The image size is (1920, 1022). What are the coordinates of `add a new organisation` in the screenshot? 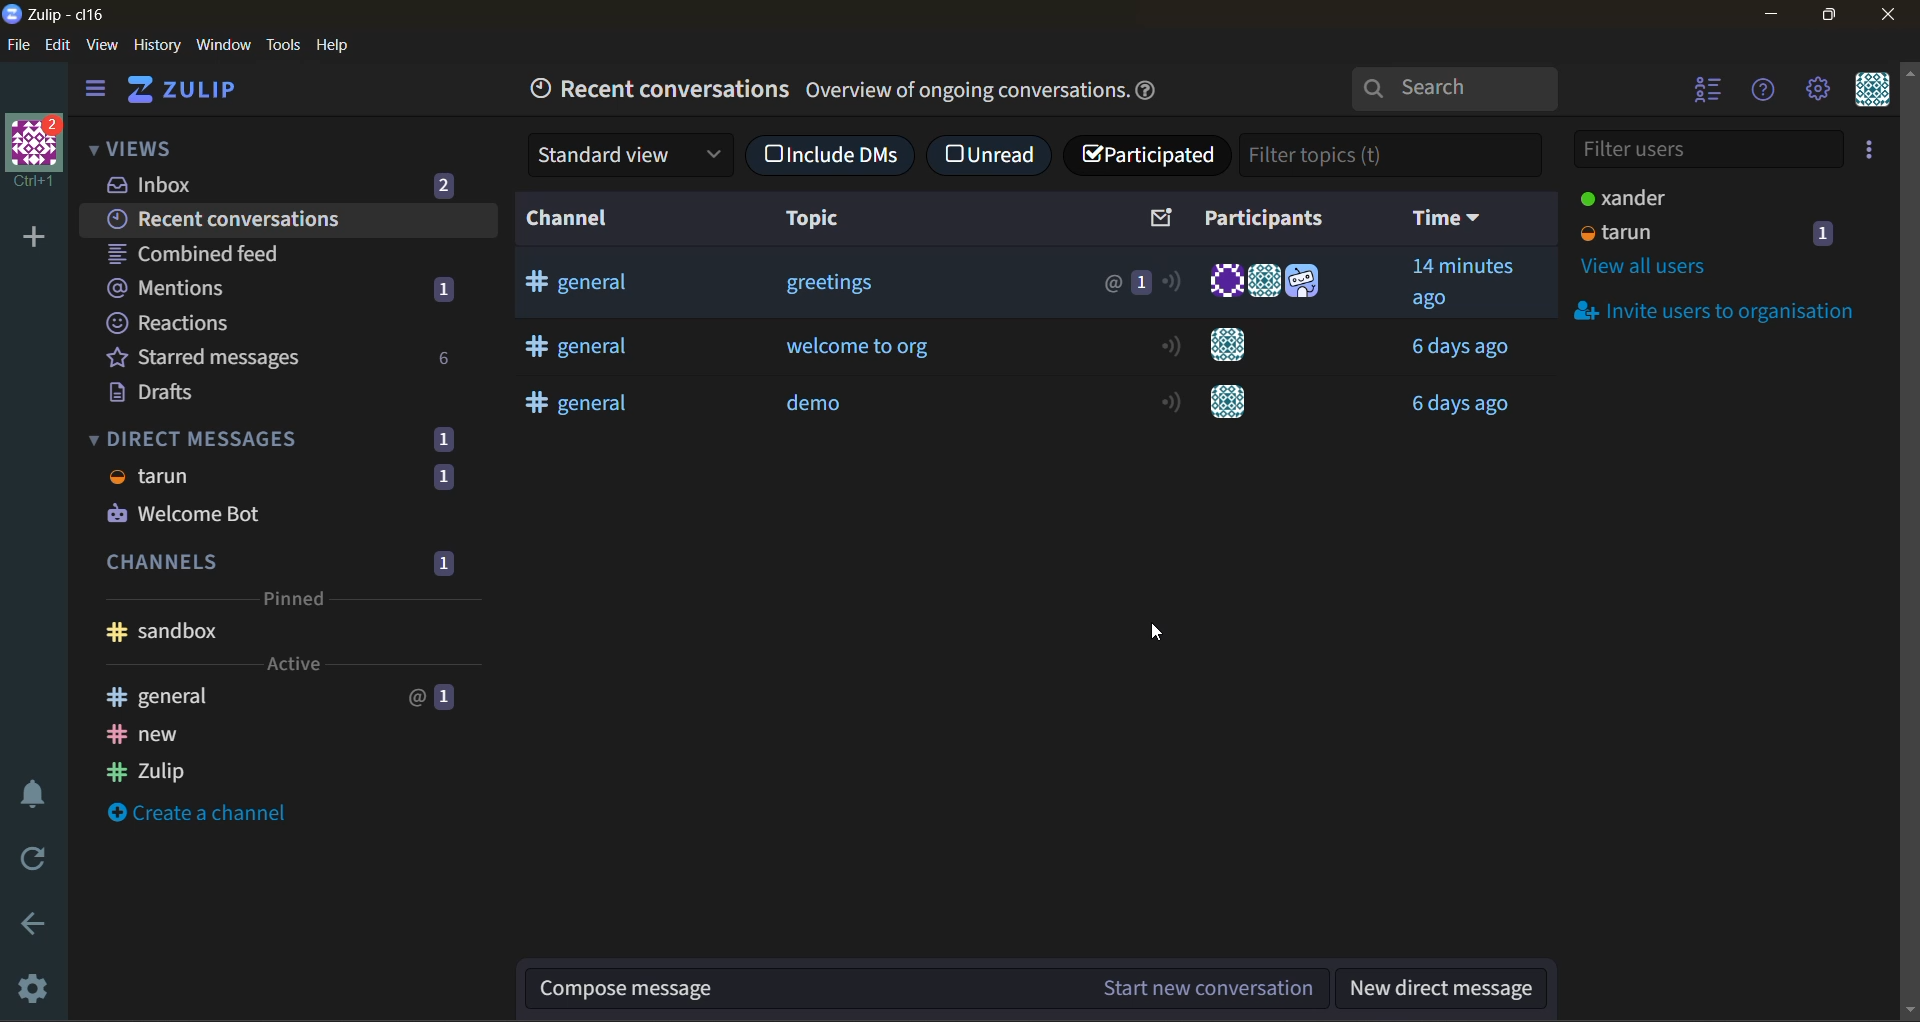 It's located at (34, 240).